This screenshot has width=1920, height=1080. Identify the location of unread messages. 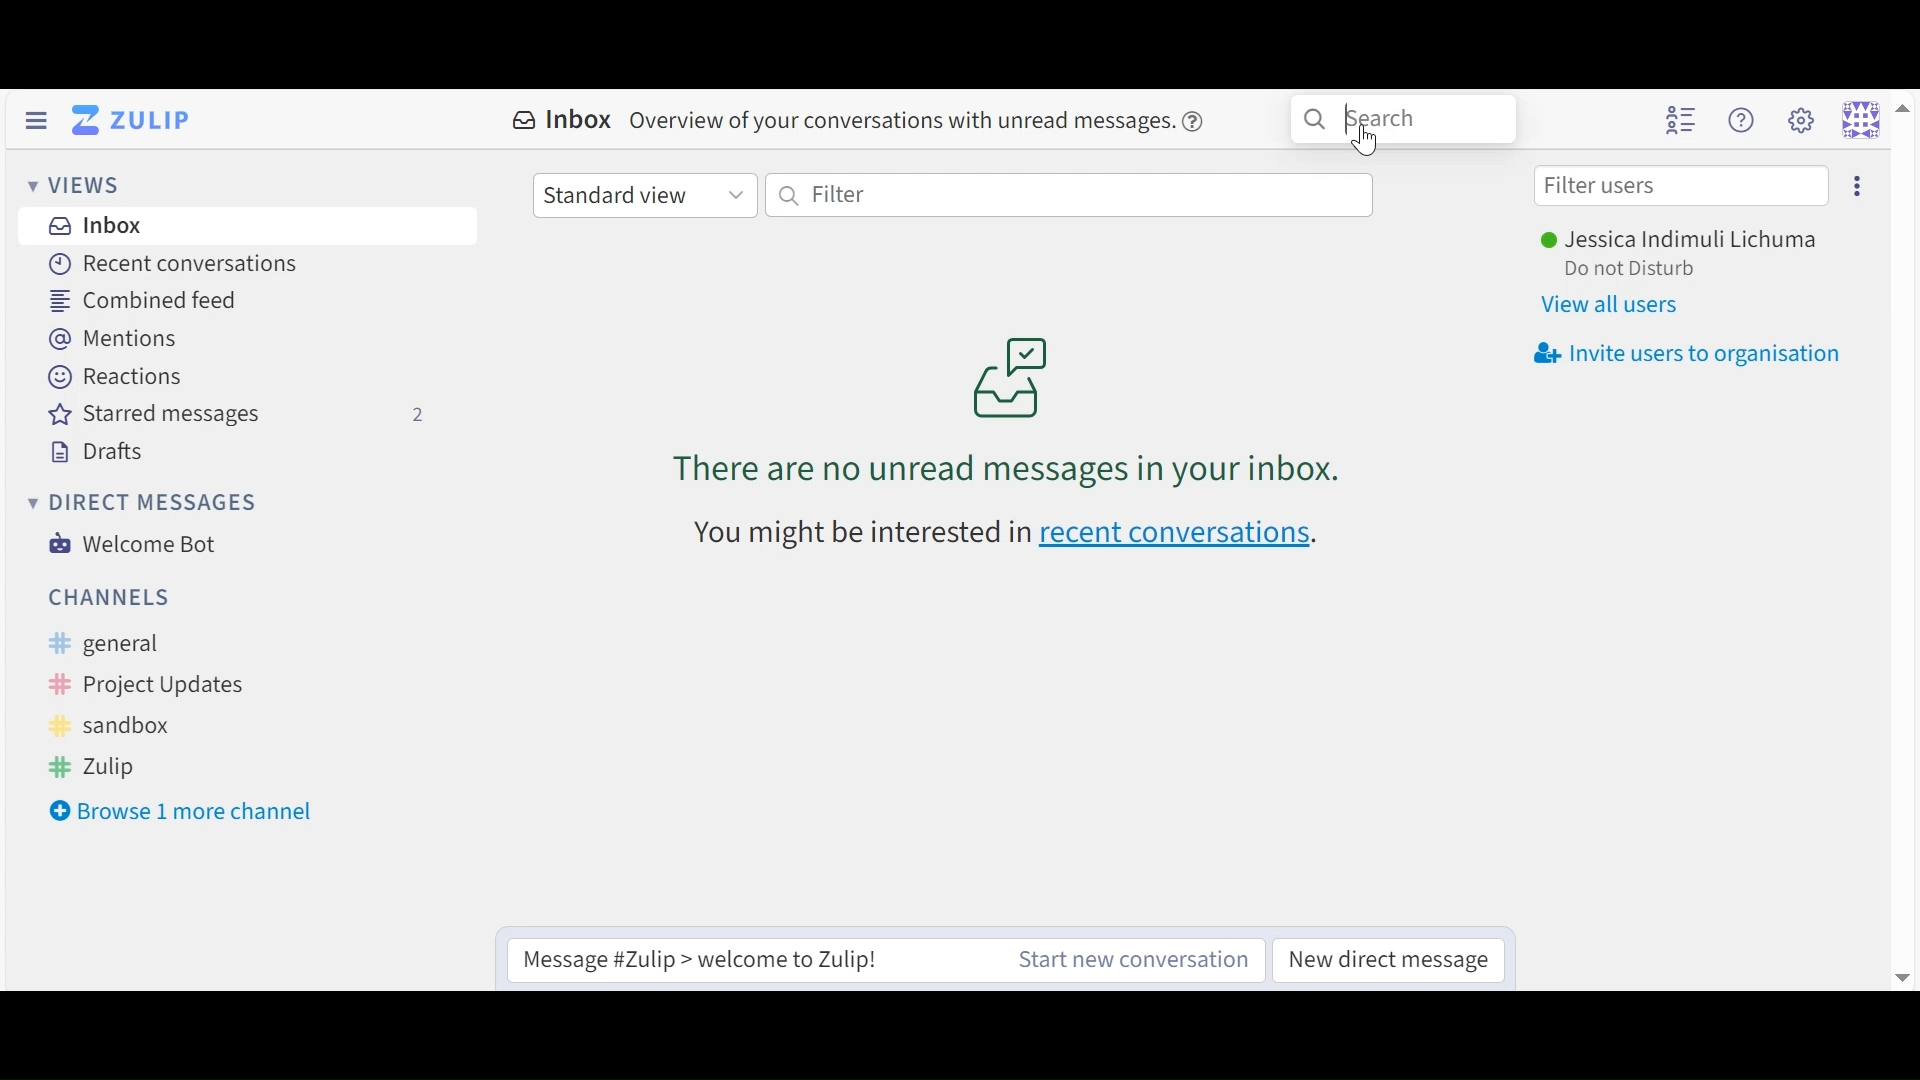
(1026, 405).